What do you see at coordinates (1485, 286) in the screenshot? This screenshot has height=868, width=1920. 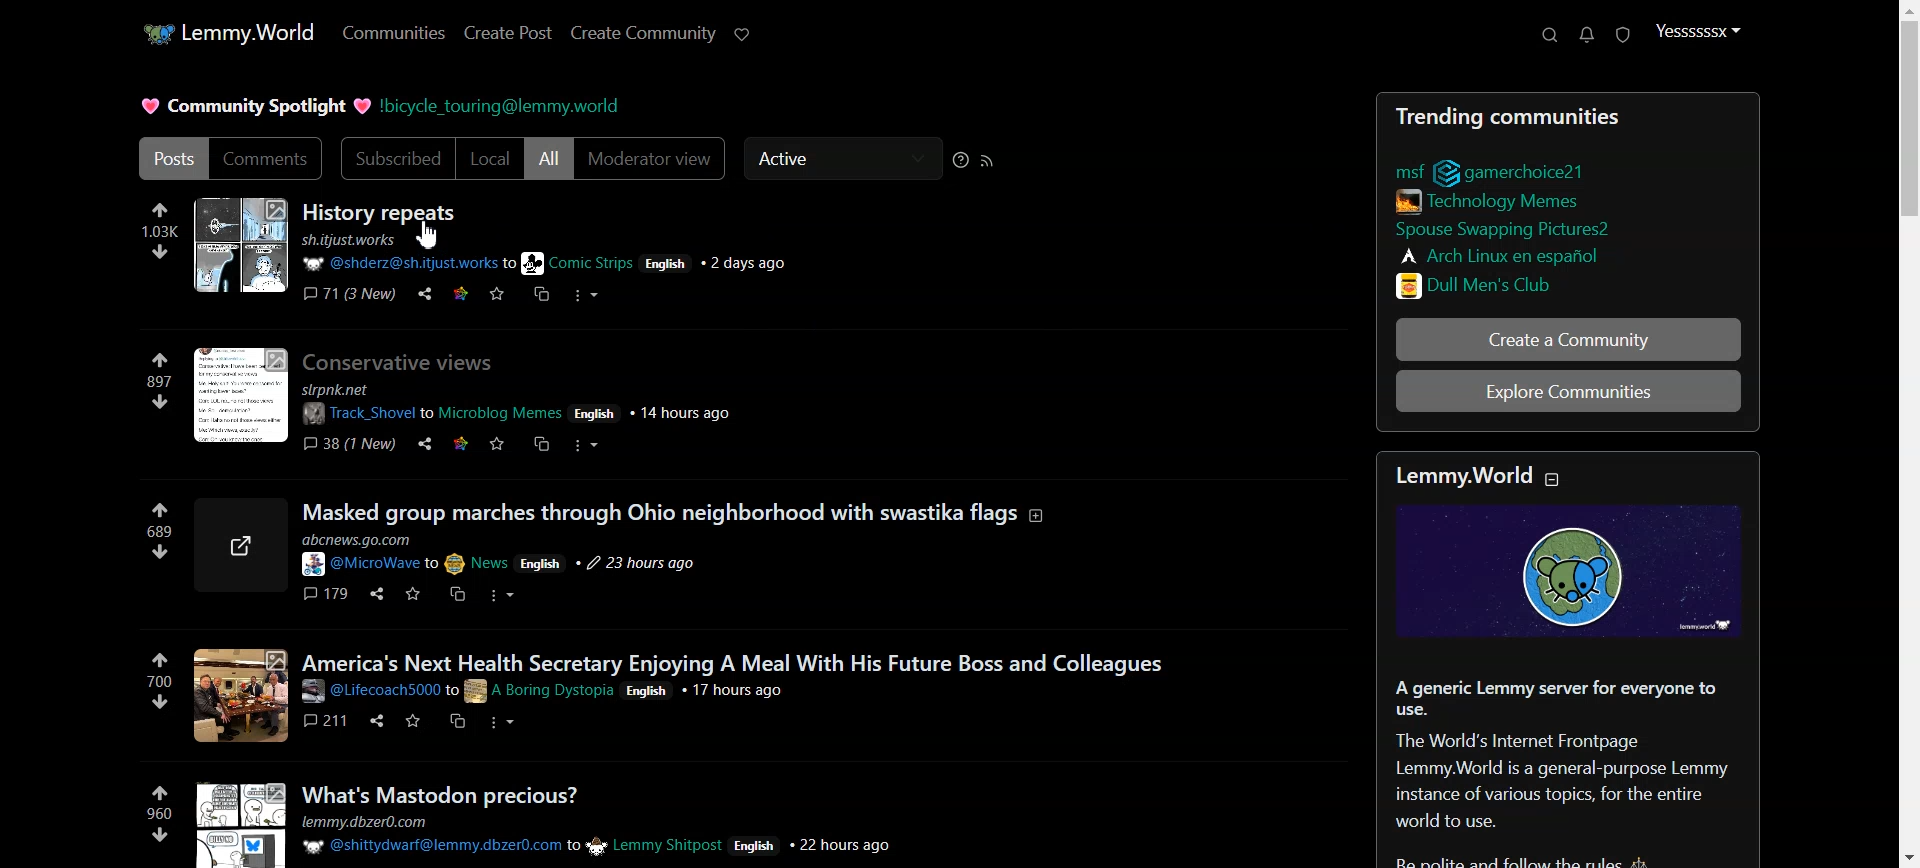 I see `Dull Men's Club` at bounding box center [1485, 286].